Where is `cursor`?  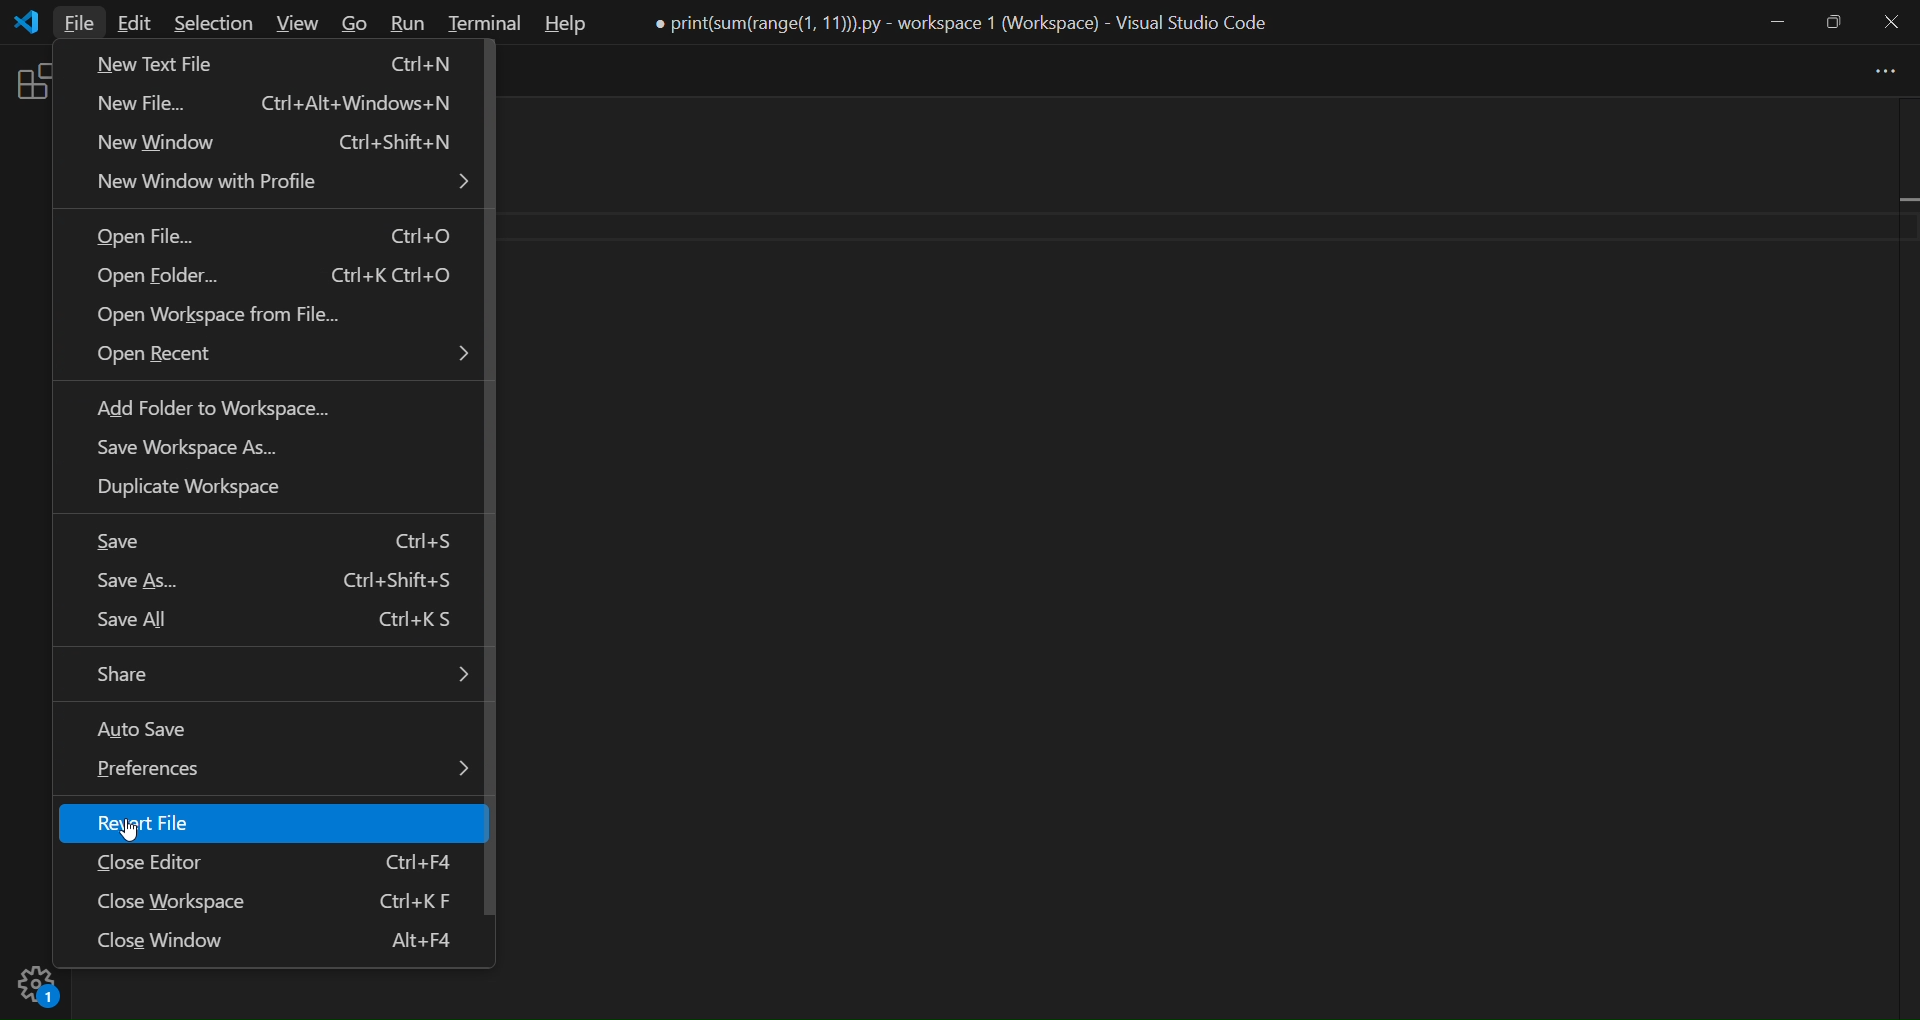
cursor is located at coordinates (140, 829).